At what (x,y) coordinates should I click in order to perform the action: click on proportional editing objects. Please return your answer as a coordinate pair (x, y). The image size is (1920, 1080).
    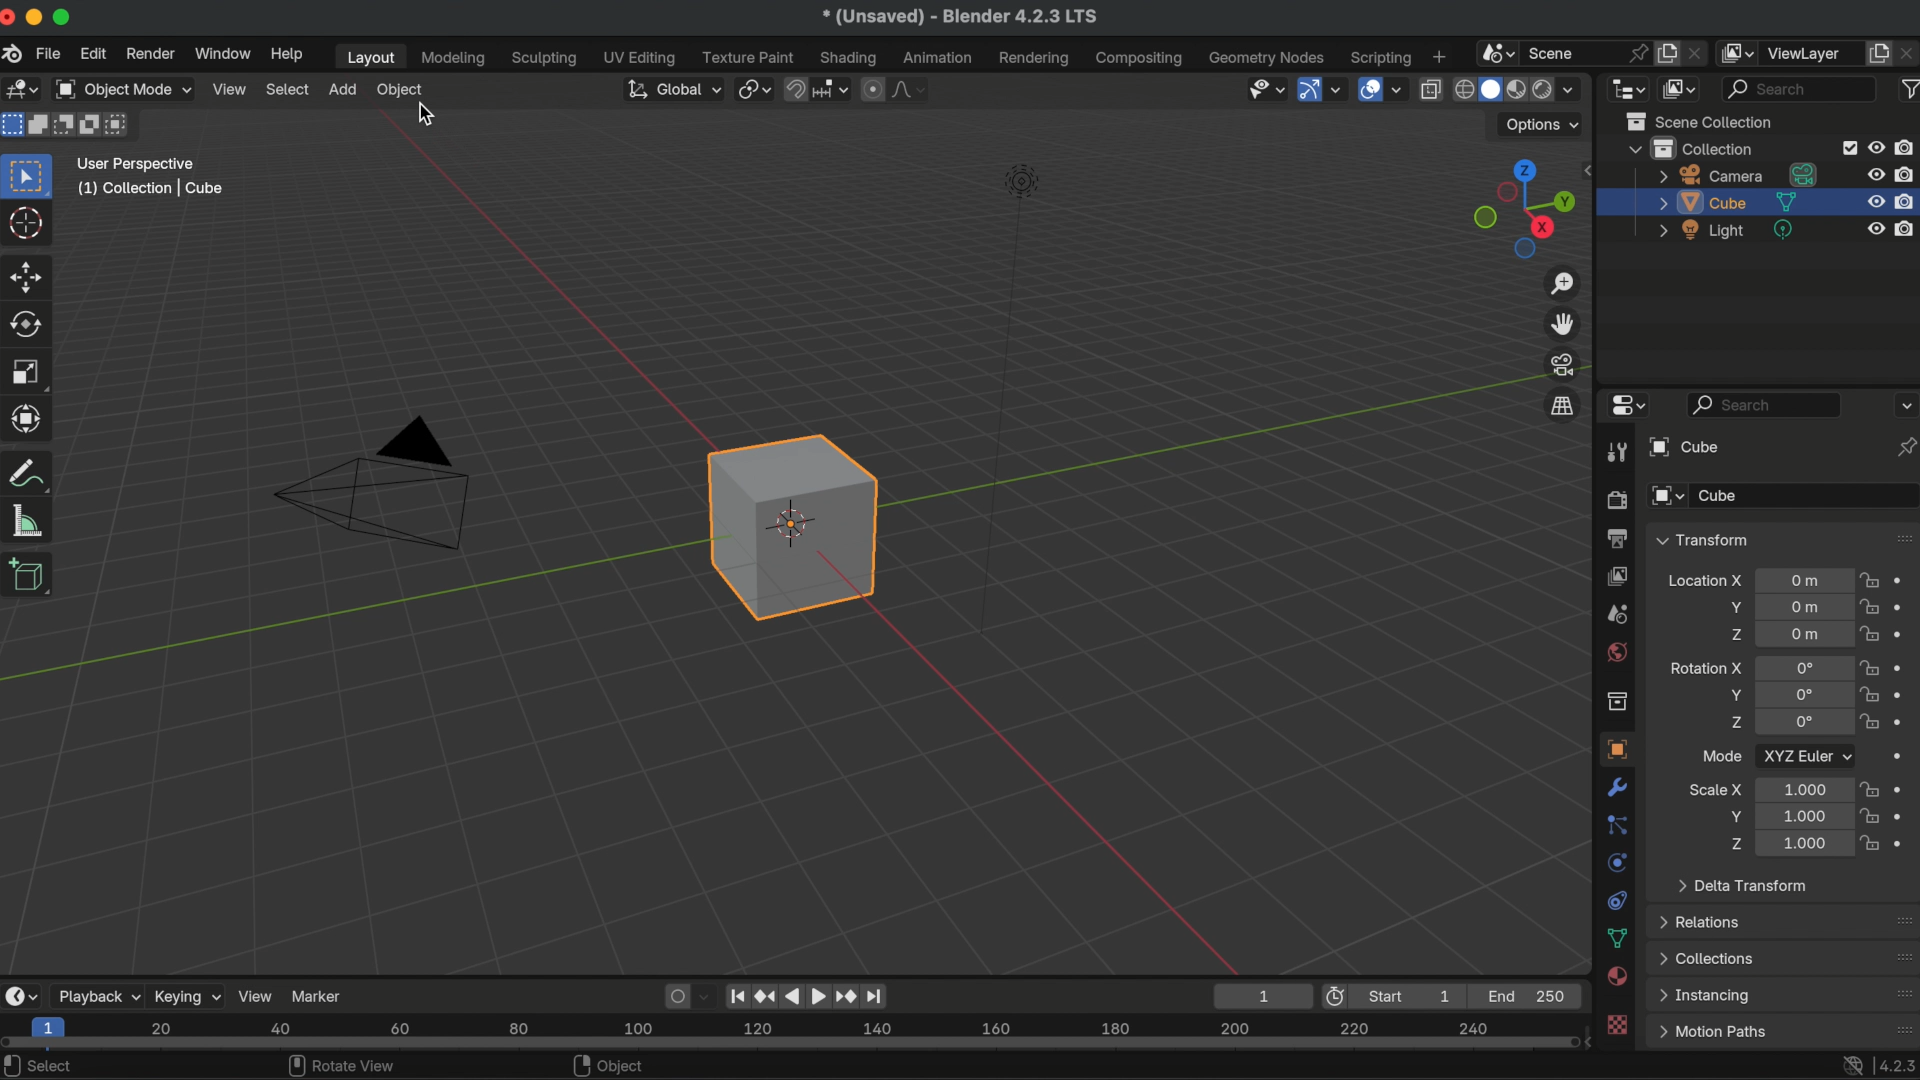
    Looking at the image, I should click on (874, 89).